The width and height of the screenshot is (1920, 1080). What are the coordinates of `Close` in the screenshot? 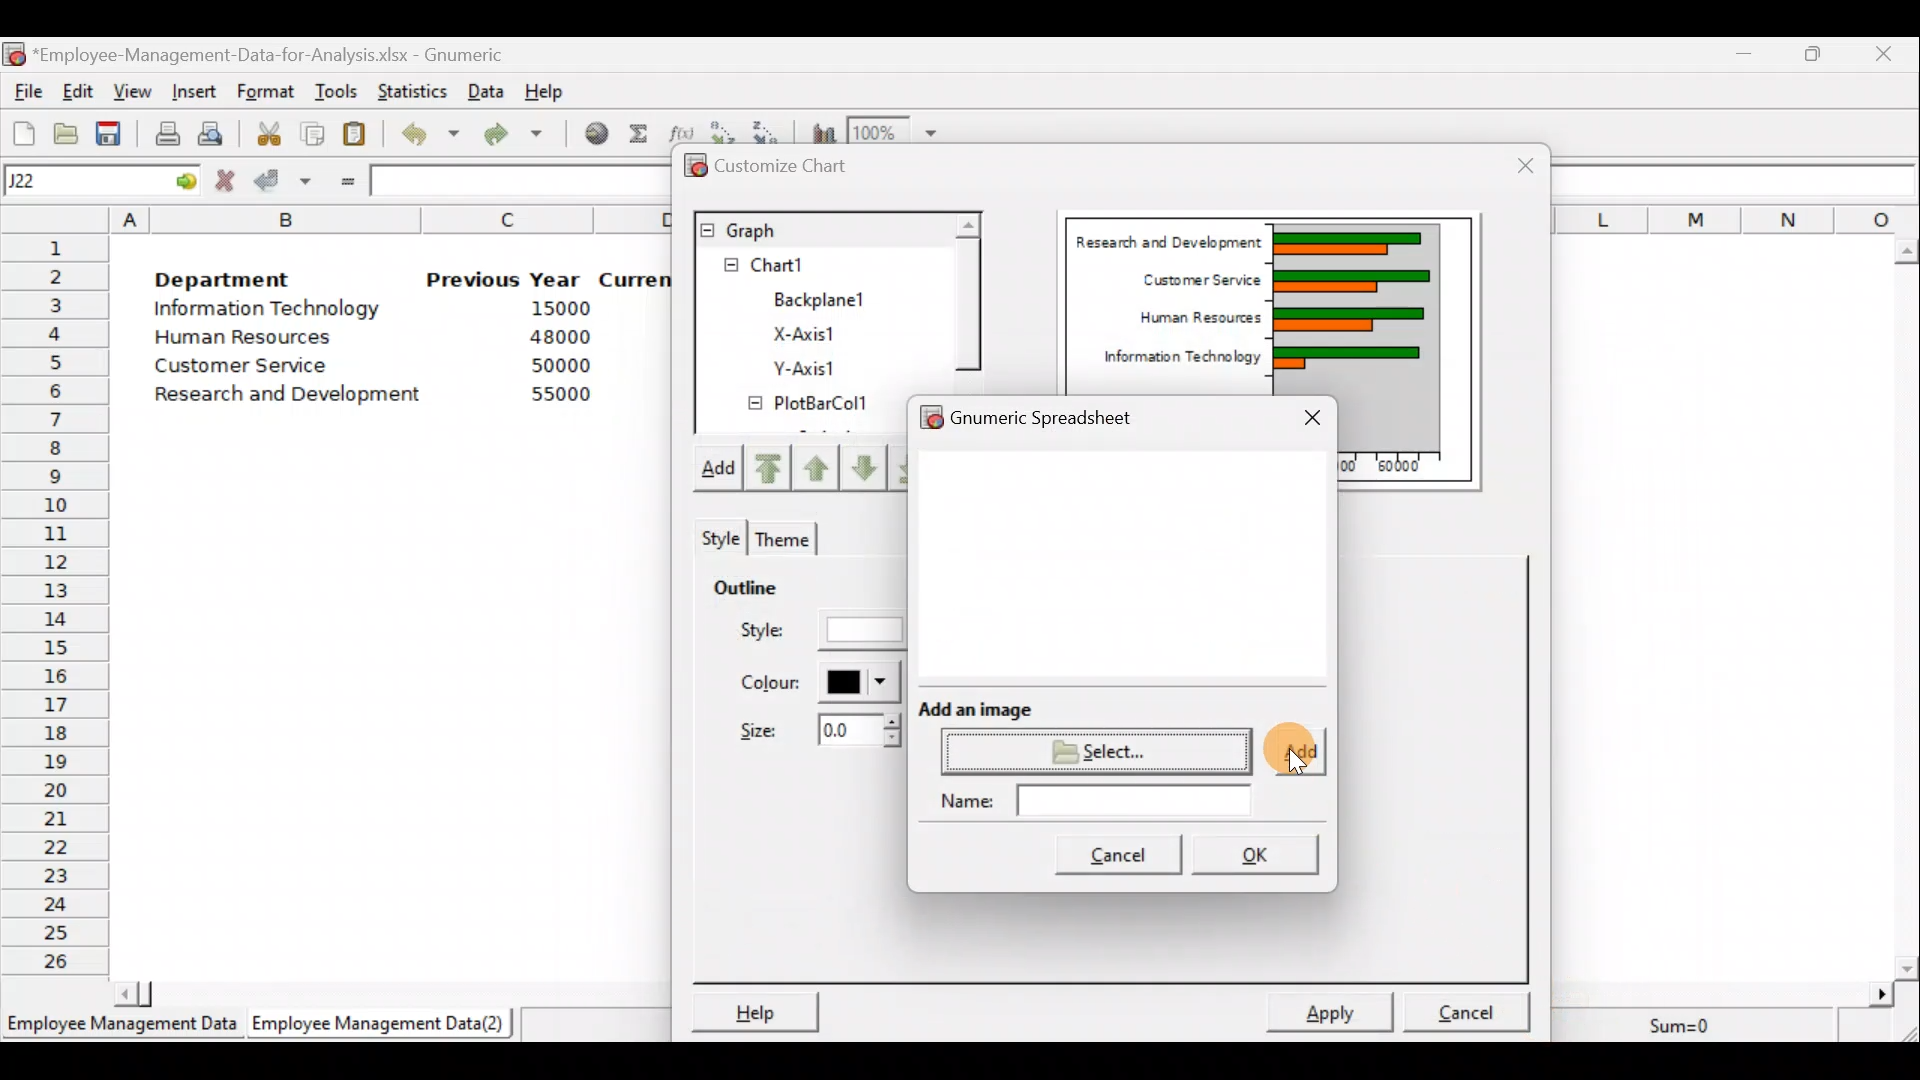 It's located at (1308, 417).